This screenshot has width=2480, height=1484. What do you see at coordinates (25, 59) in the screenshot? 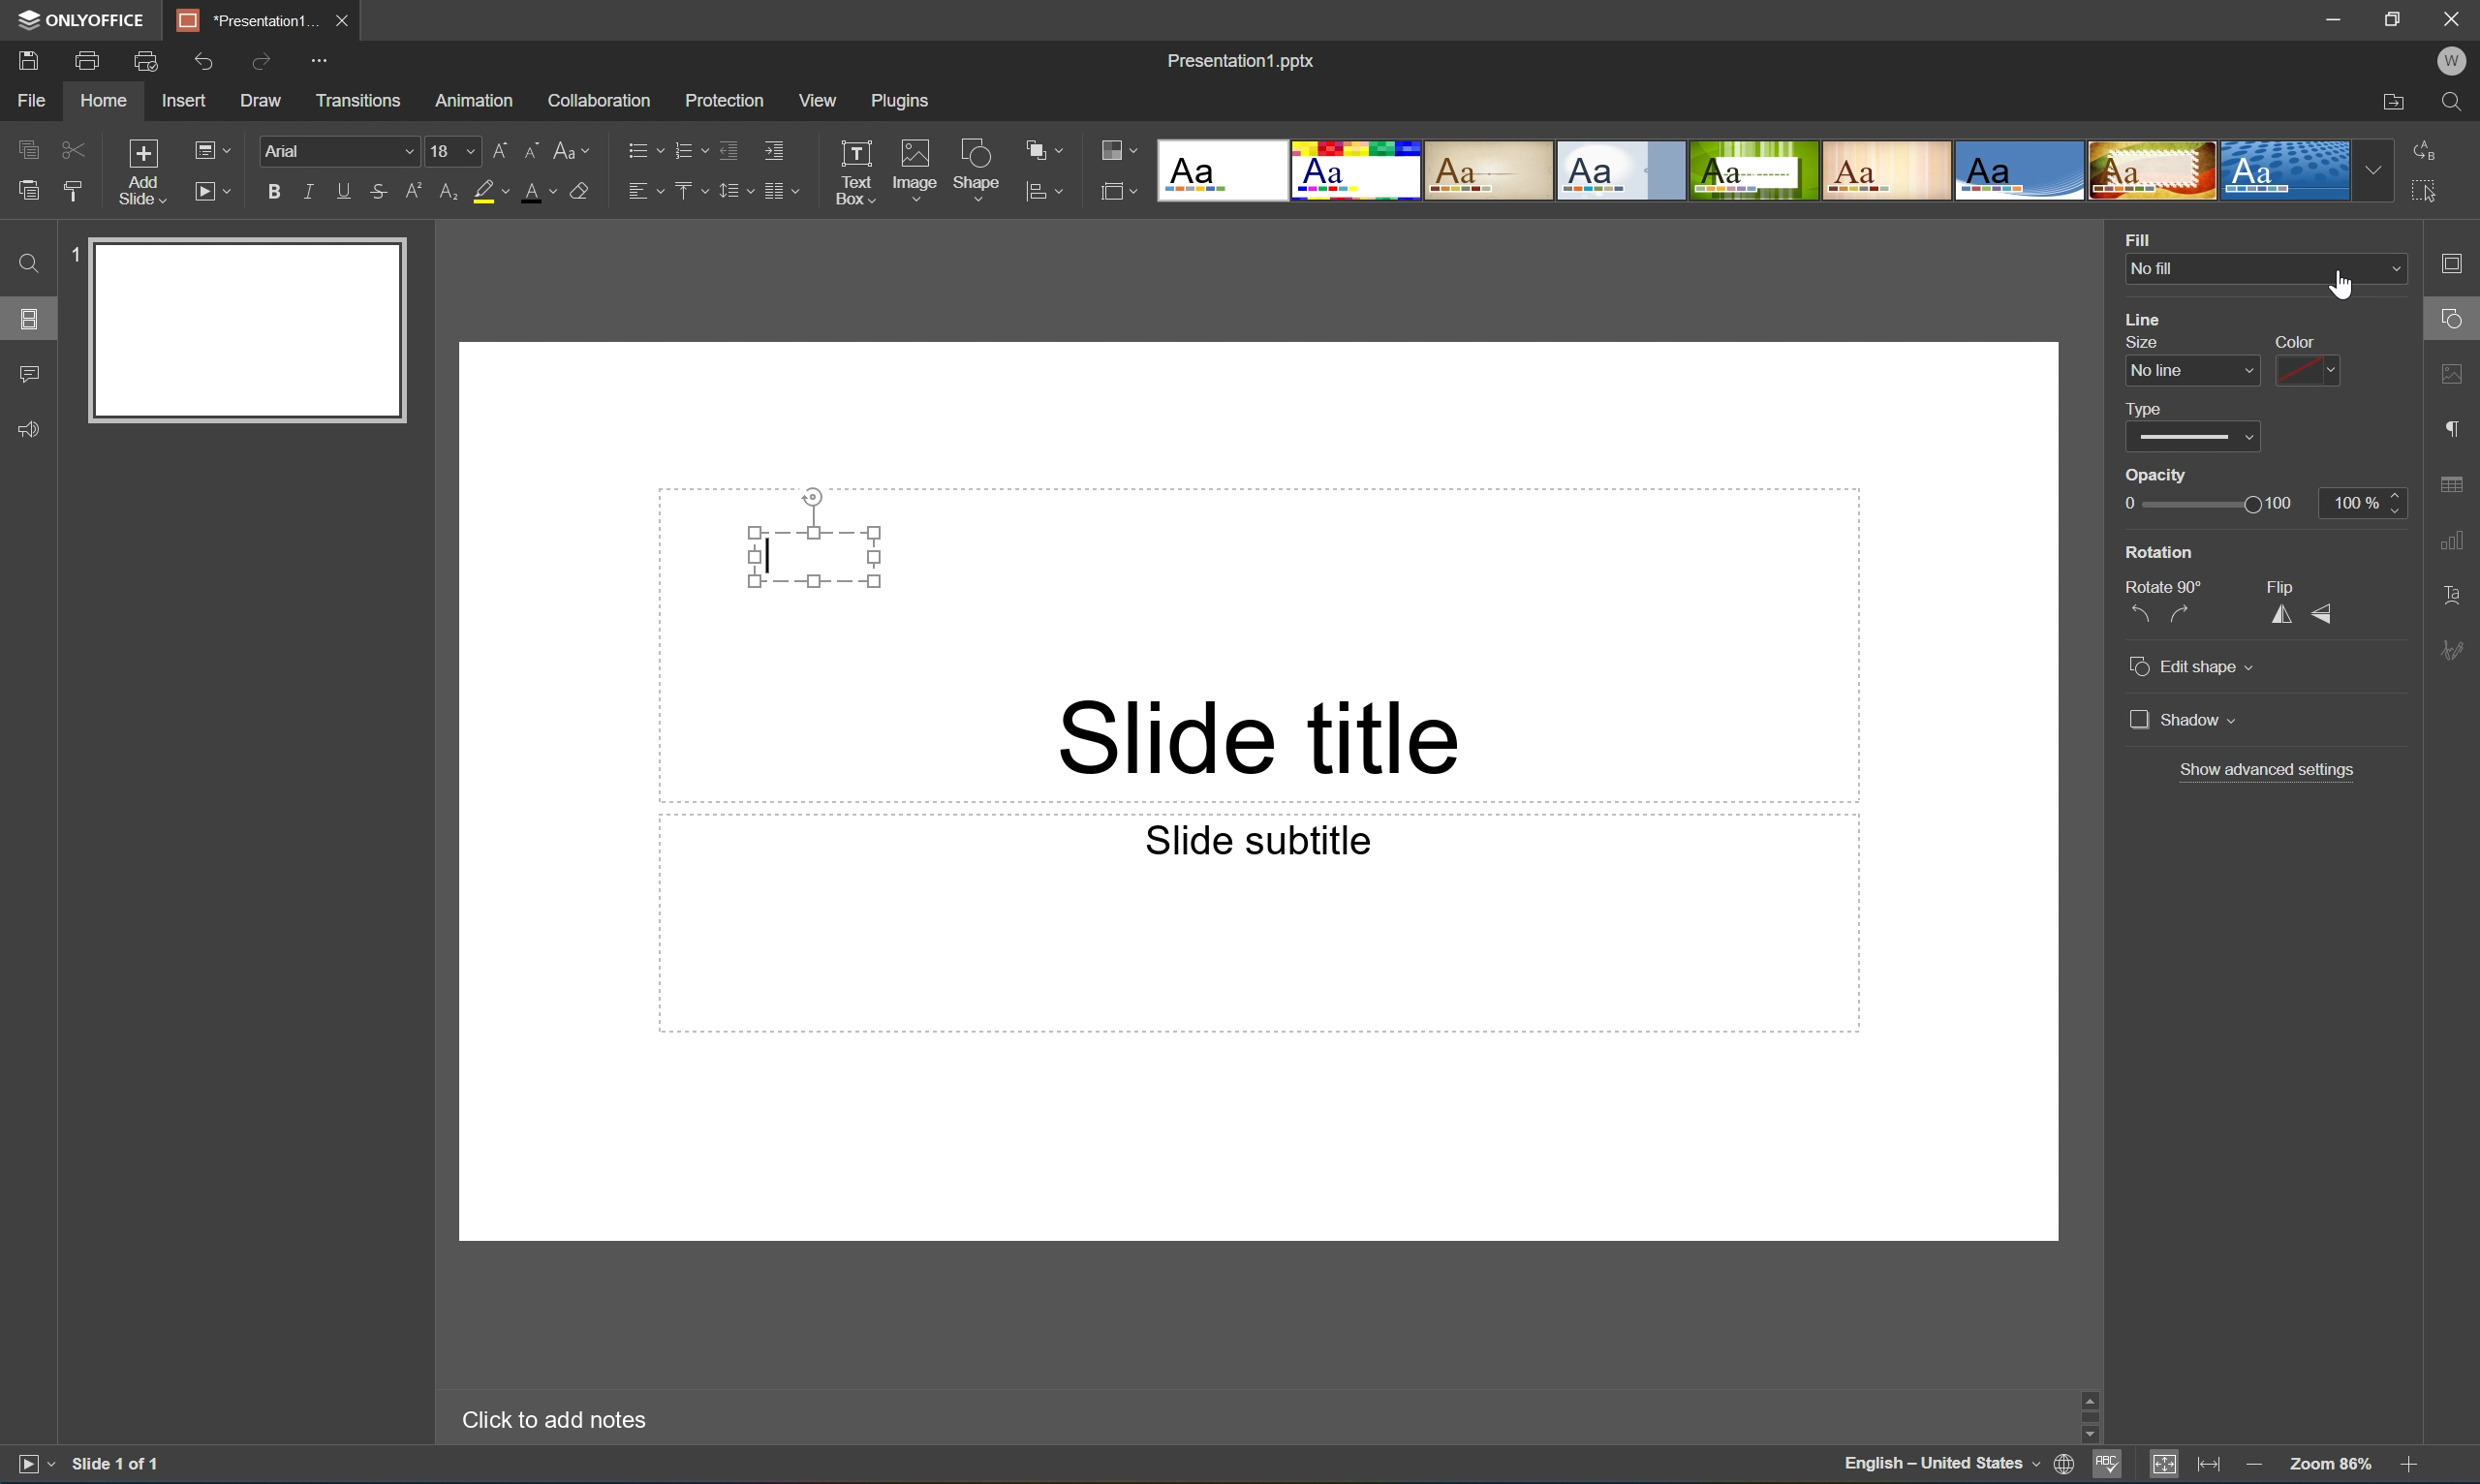
I see `Save` at bounding box center [25, 59].